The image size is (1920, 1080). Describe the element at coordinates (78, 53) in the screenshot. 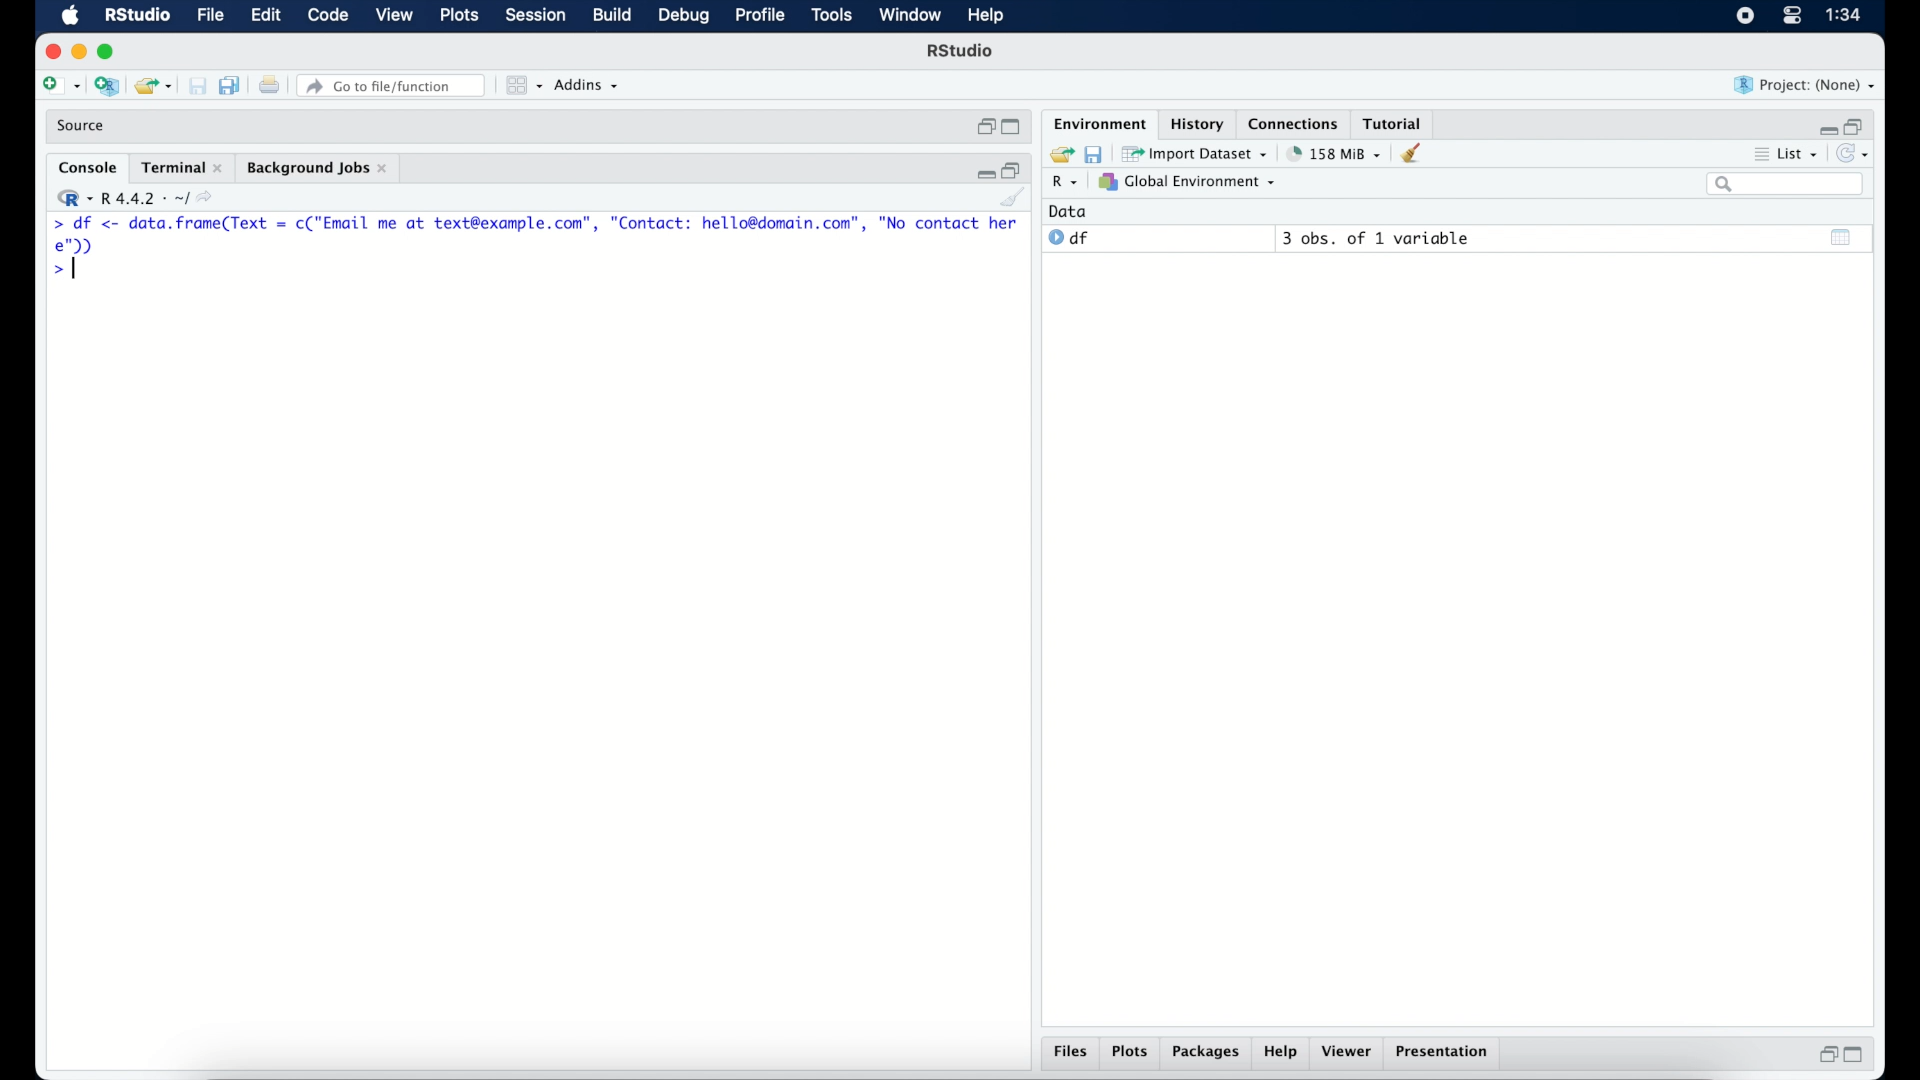

I see `minimize` at that location.